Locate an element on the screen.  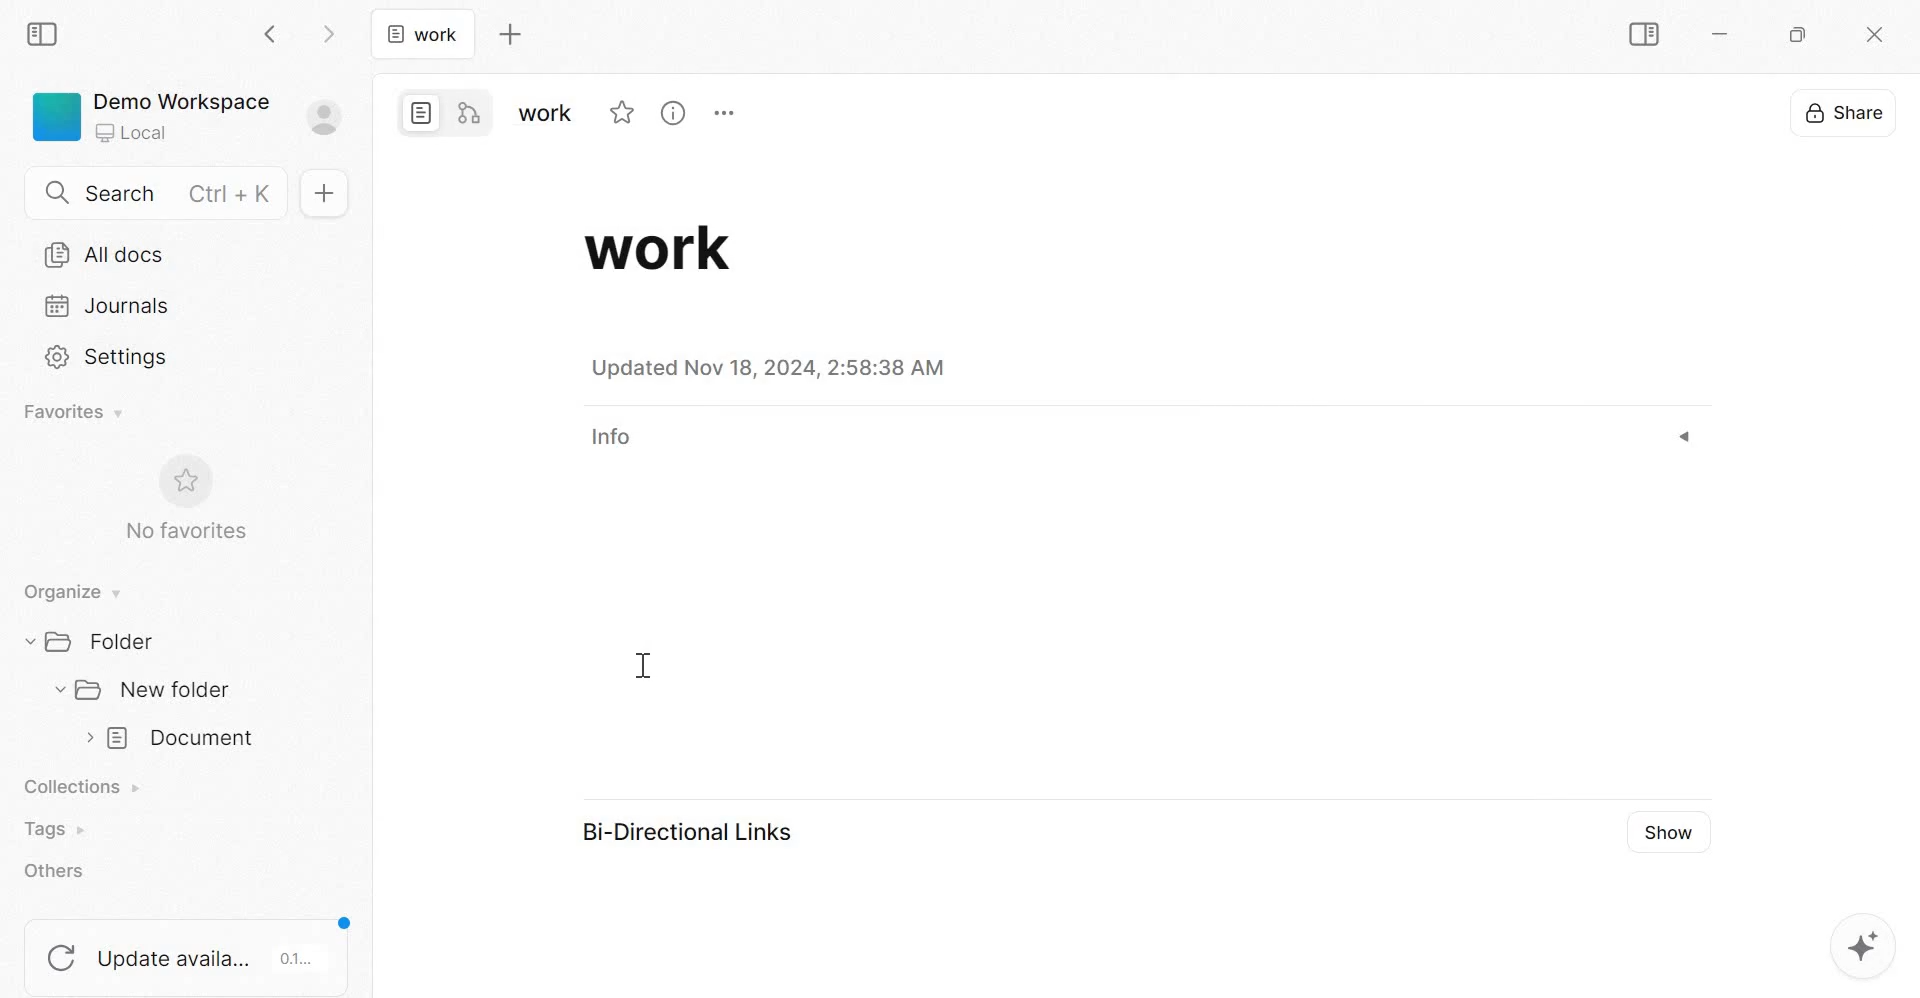
Affine AI is located at coordinates (1861, 945).